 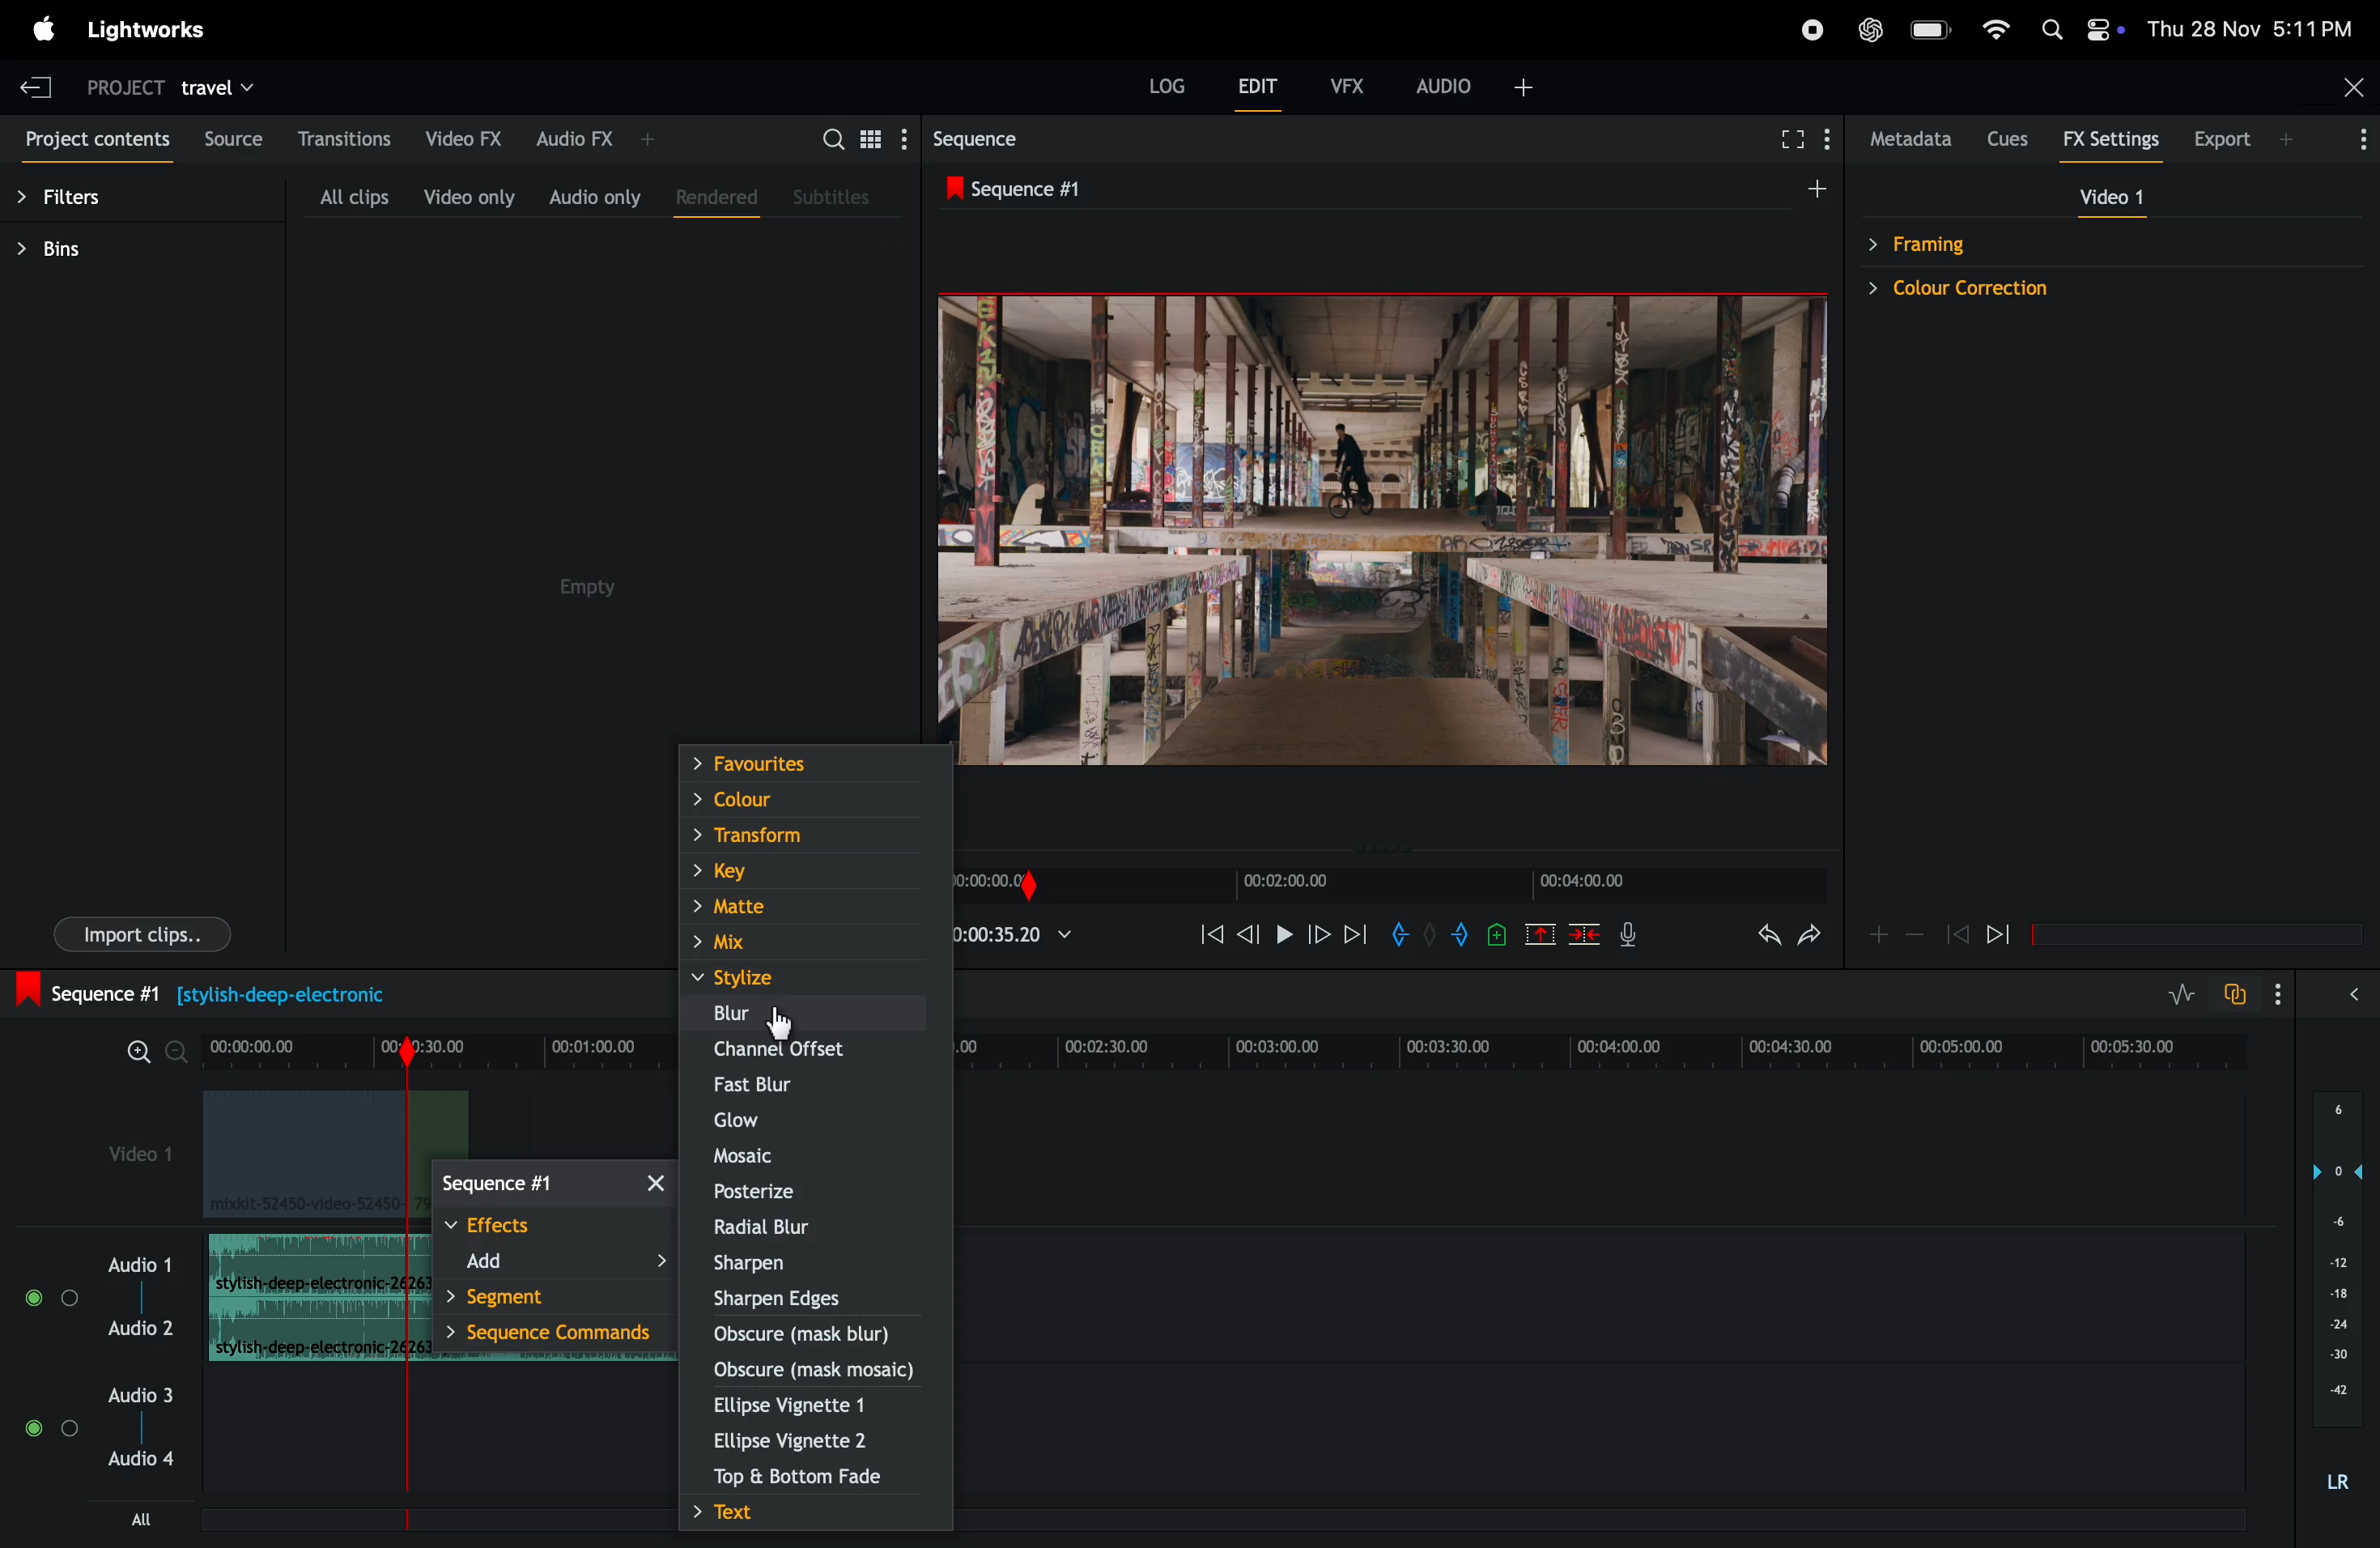 I want to click on apple menu, so click(x=42, y=28).